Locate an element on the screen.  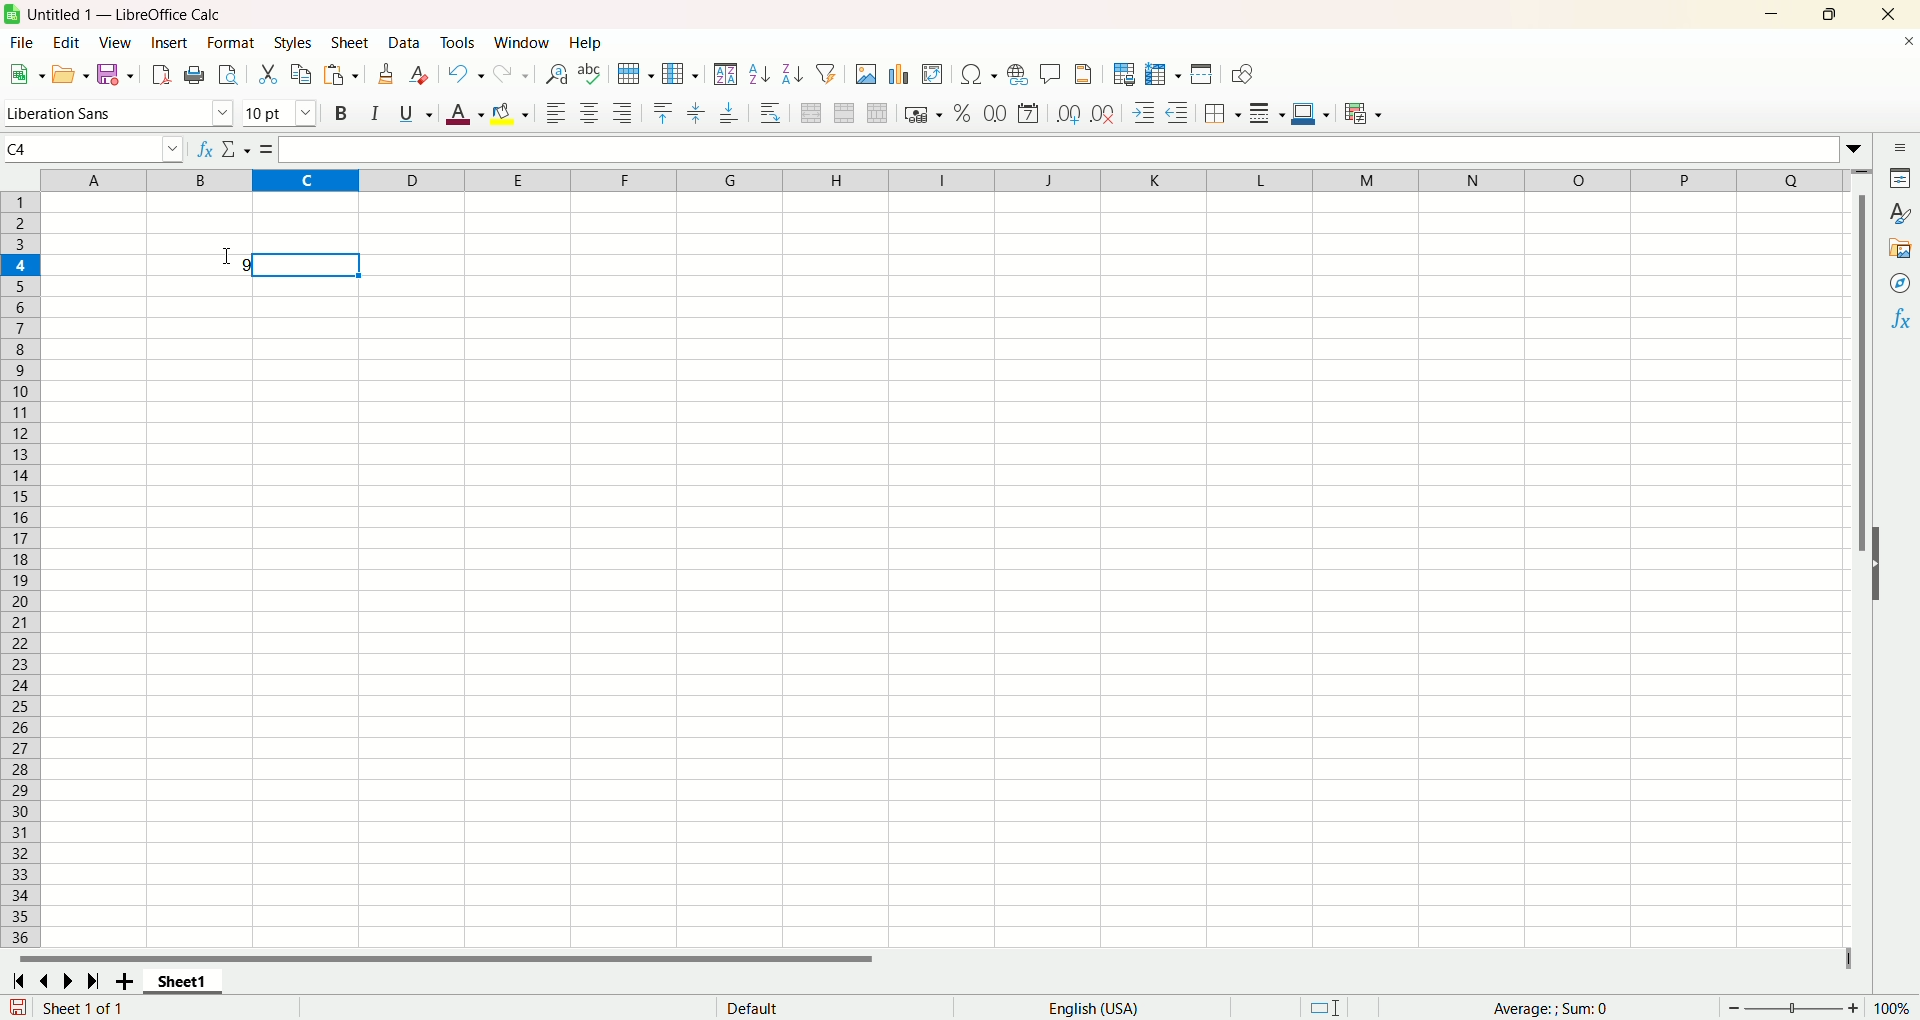
file is located at coordinates (18, 44).